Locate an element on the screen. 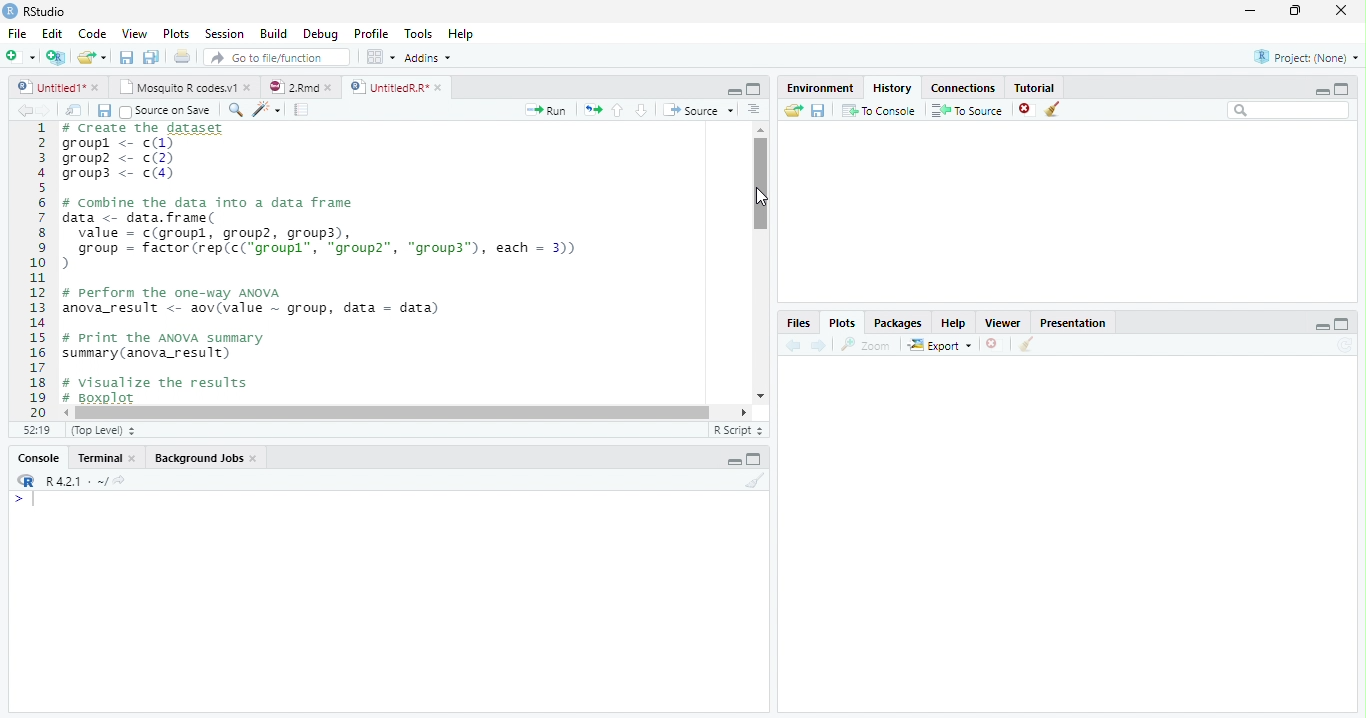 The width and height of the screenshot is (1366, 718). Create a Project is located at coordinates (56, 57).